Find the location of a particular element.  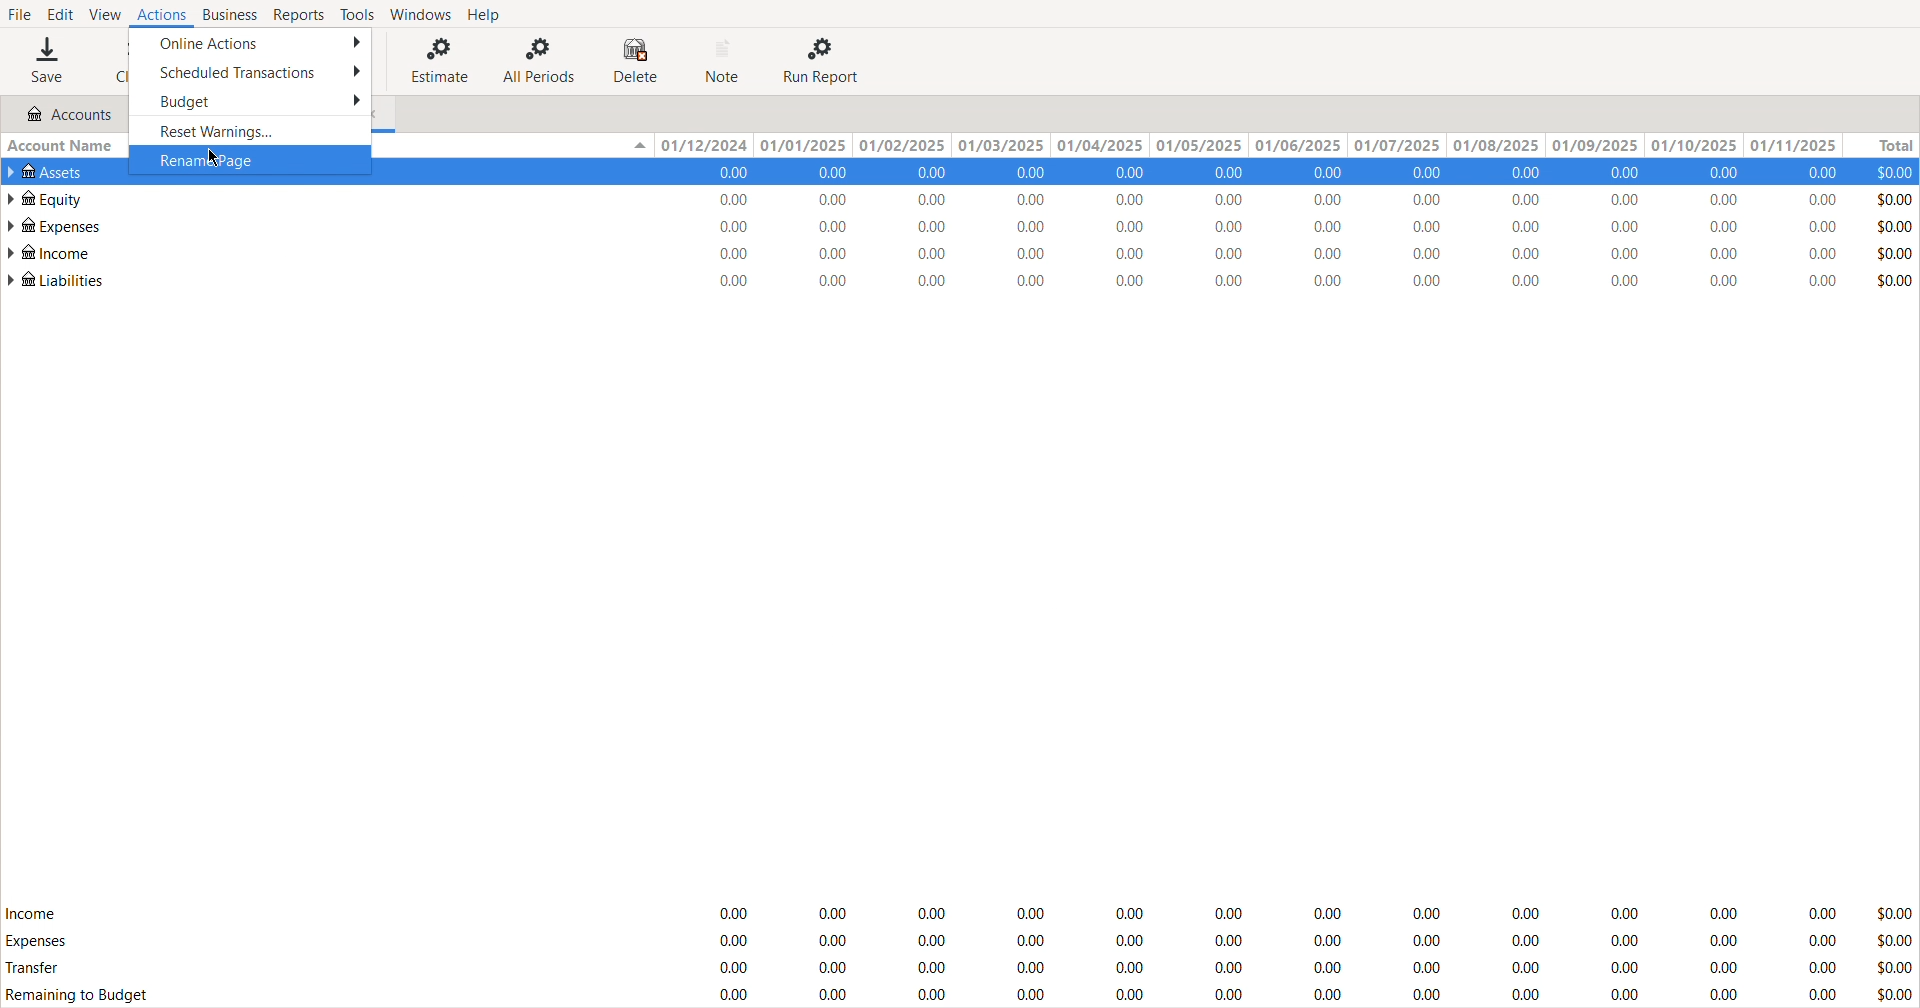

Account Name is located at coordinates (64, 146).